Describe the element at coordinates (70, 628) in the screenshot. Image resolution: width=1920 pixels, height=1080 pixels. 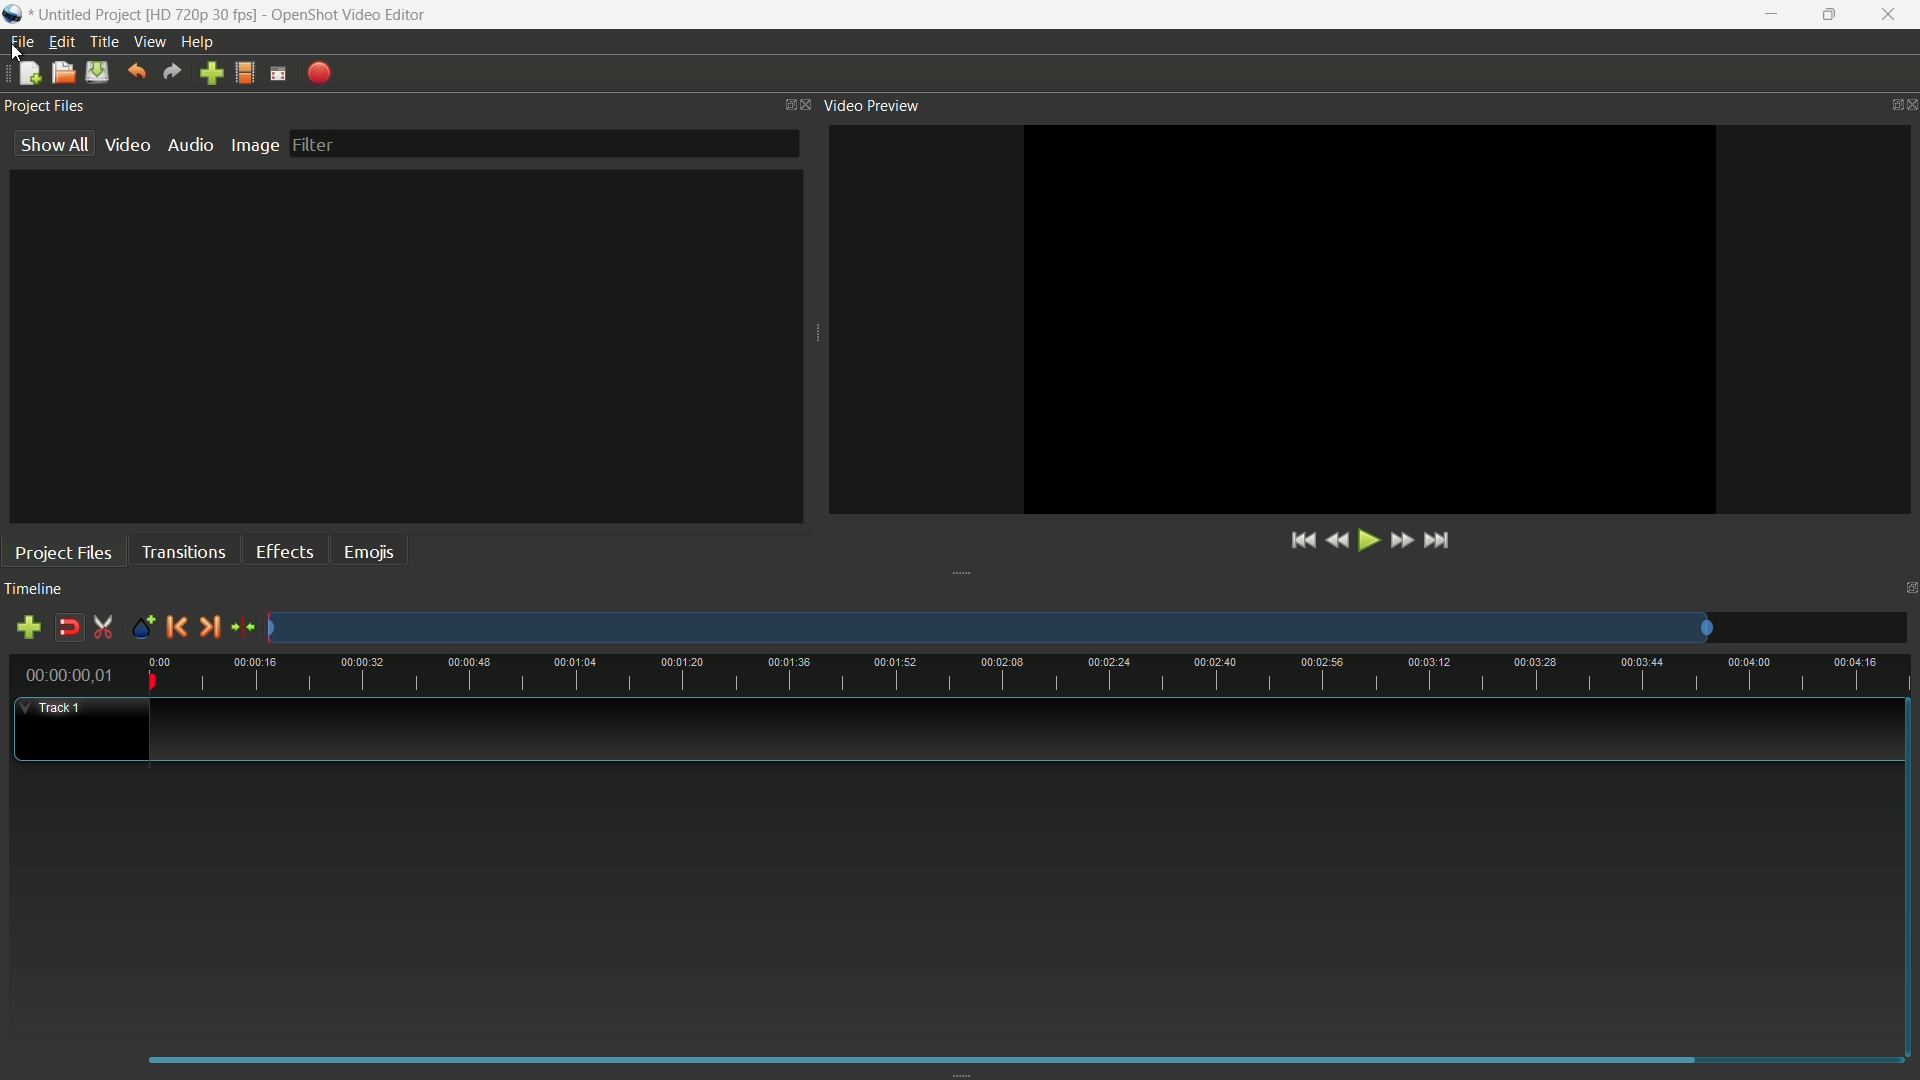
I see `disable snap` at that location.